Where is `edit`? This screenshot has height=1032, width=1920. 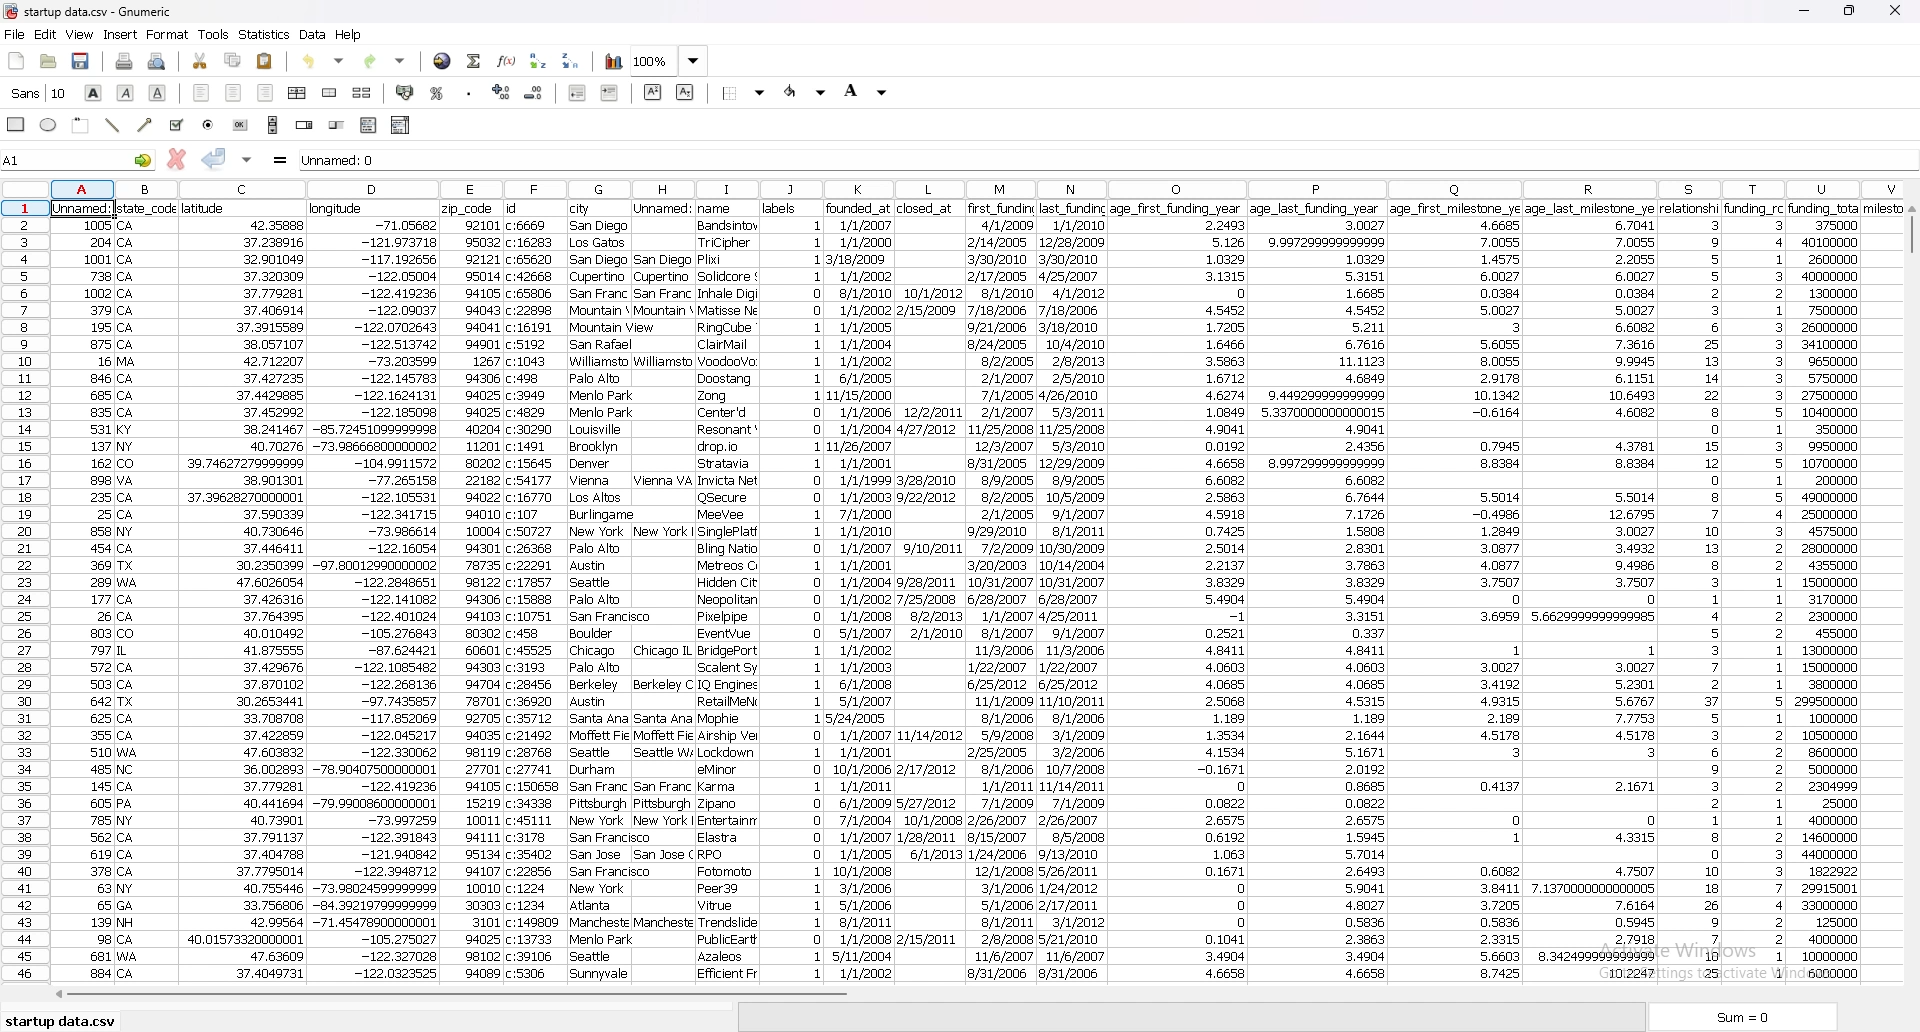
edit is located at coordinates (45, 34).